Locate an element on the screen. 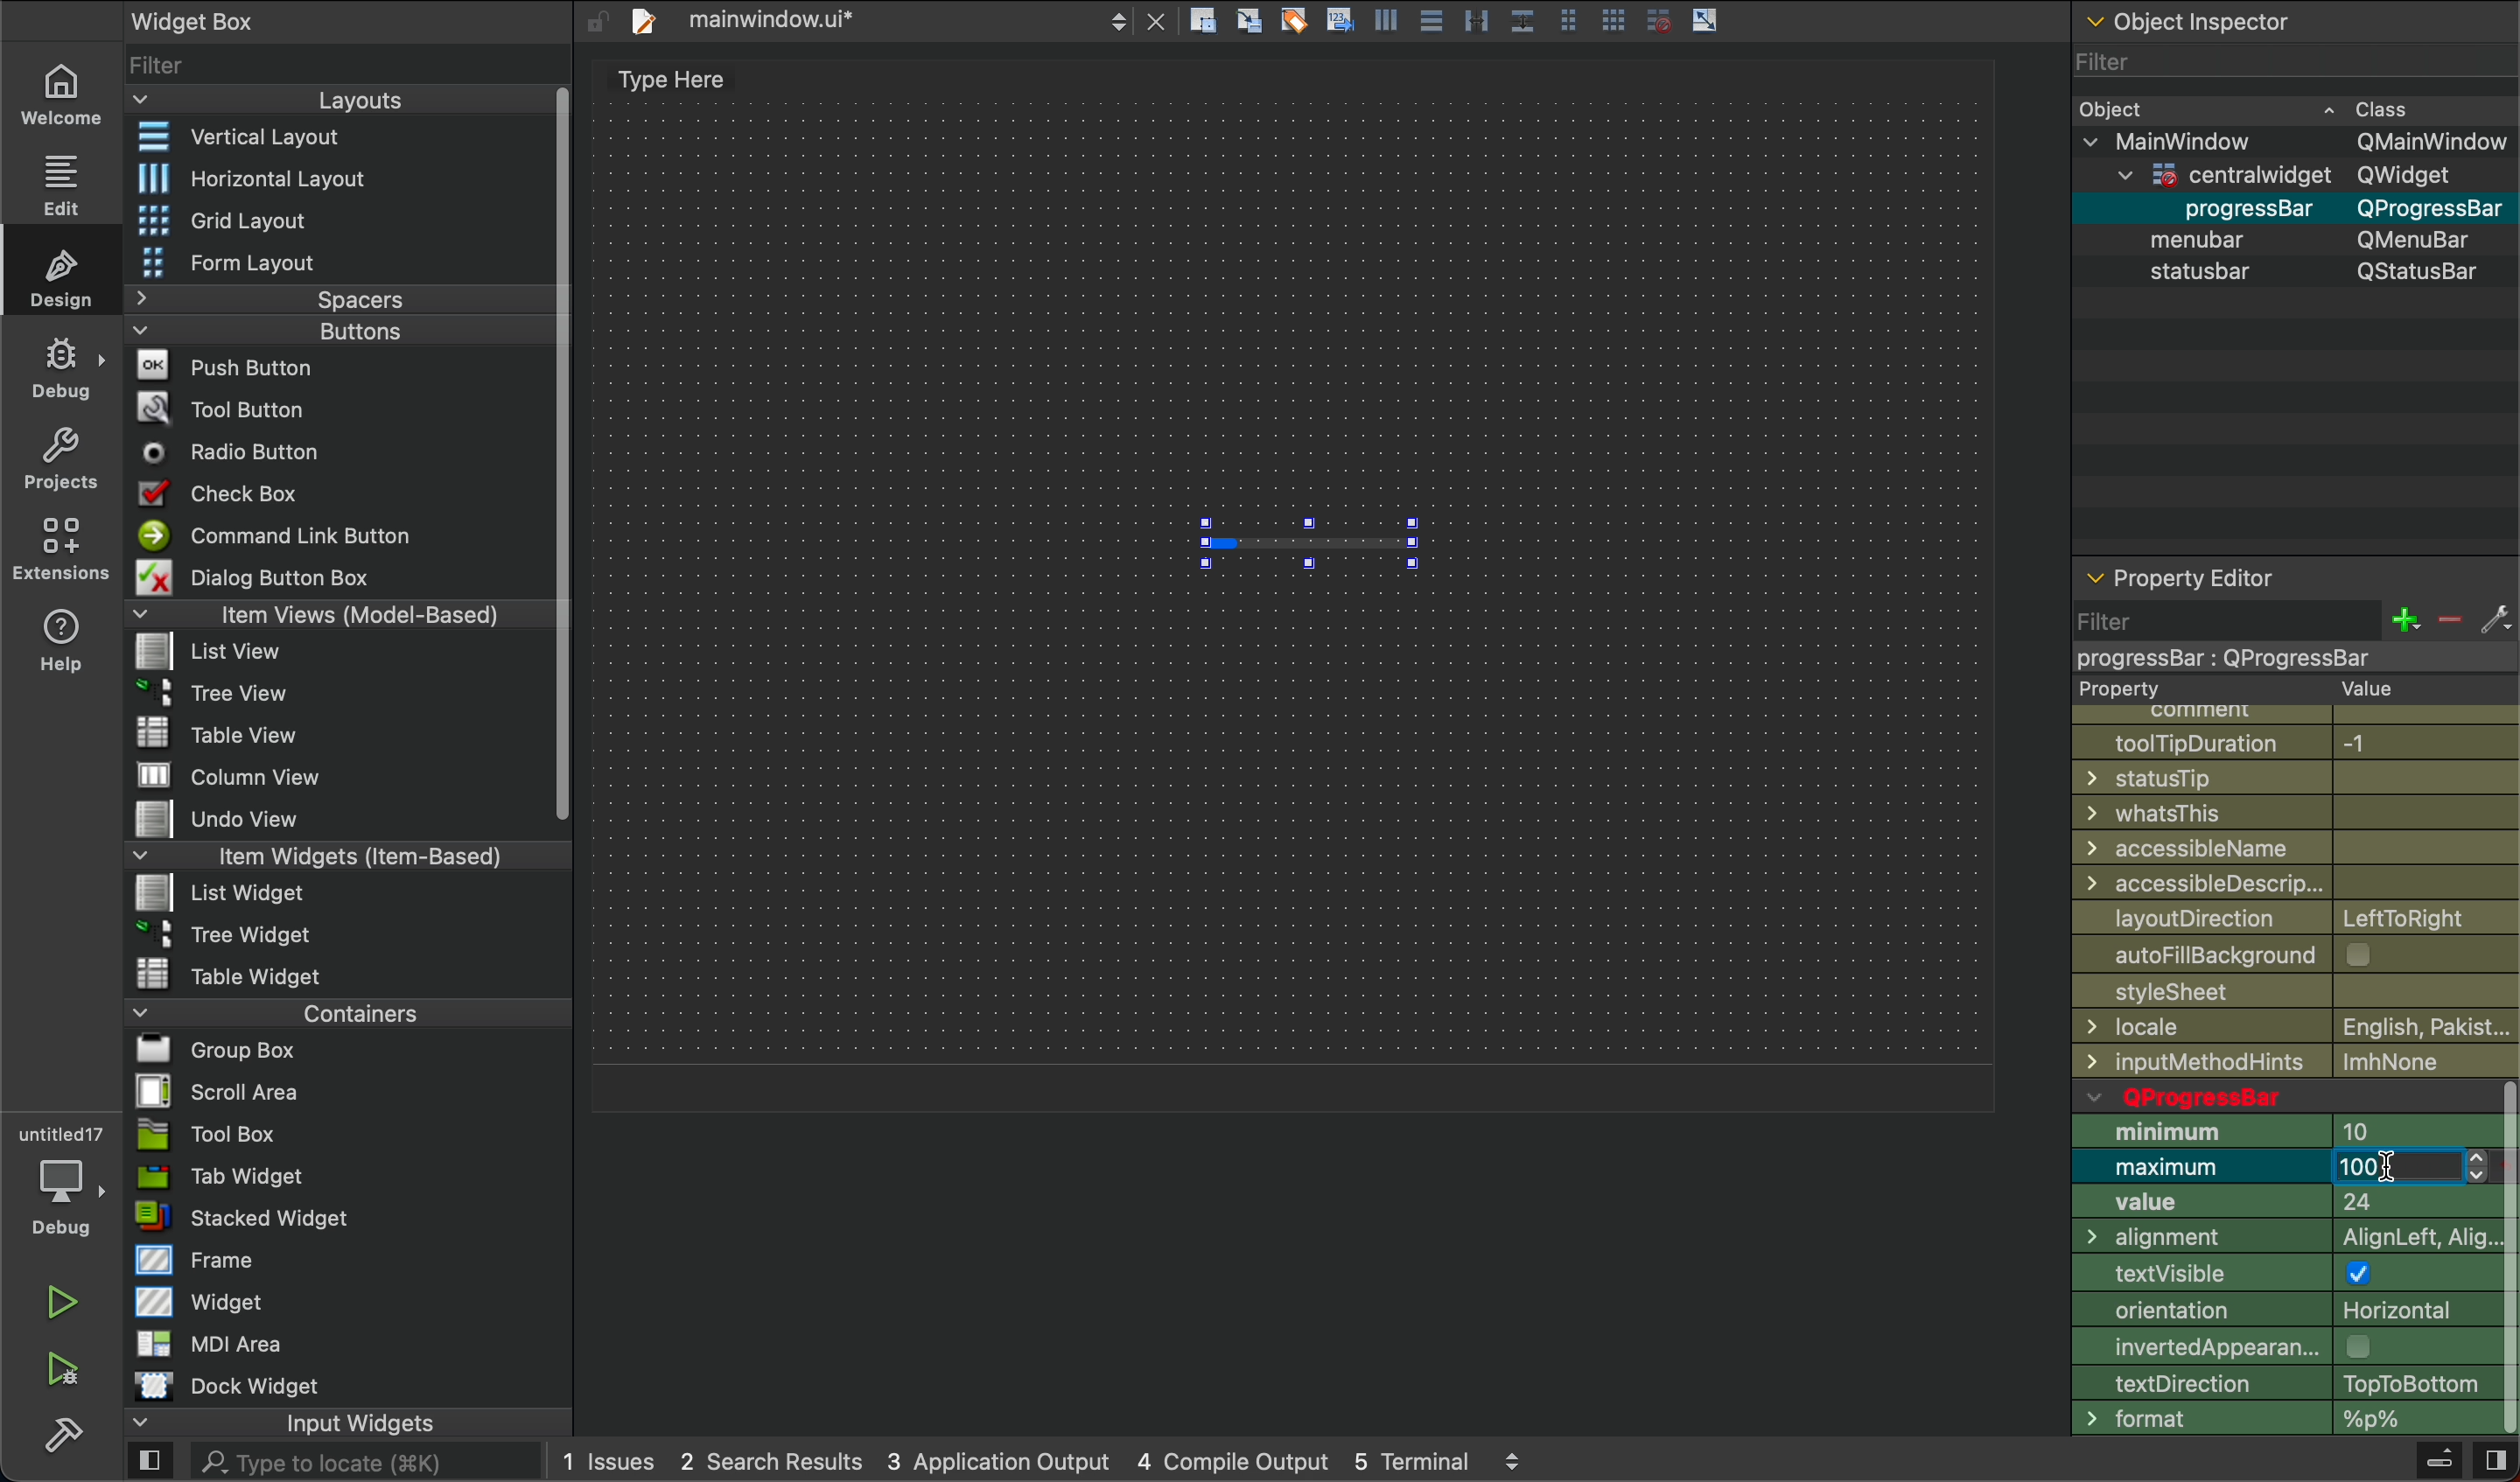 The width and height of the screenshot is (2520, 1482). Comment is located at coordinates (2301, 709).